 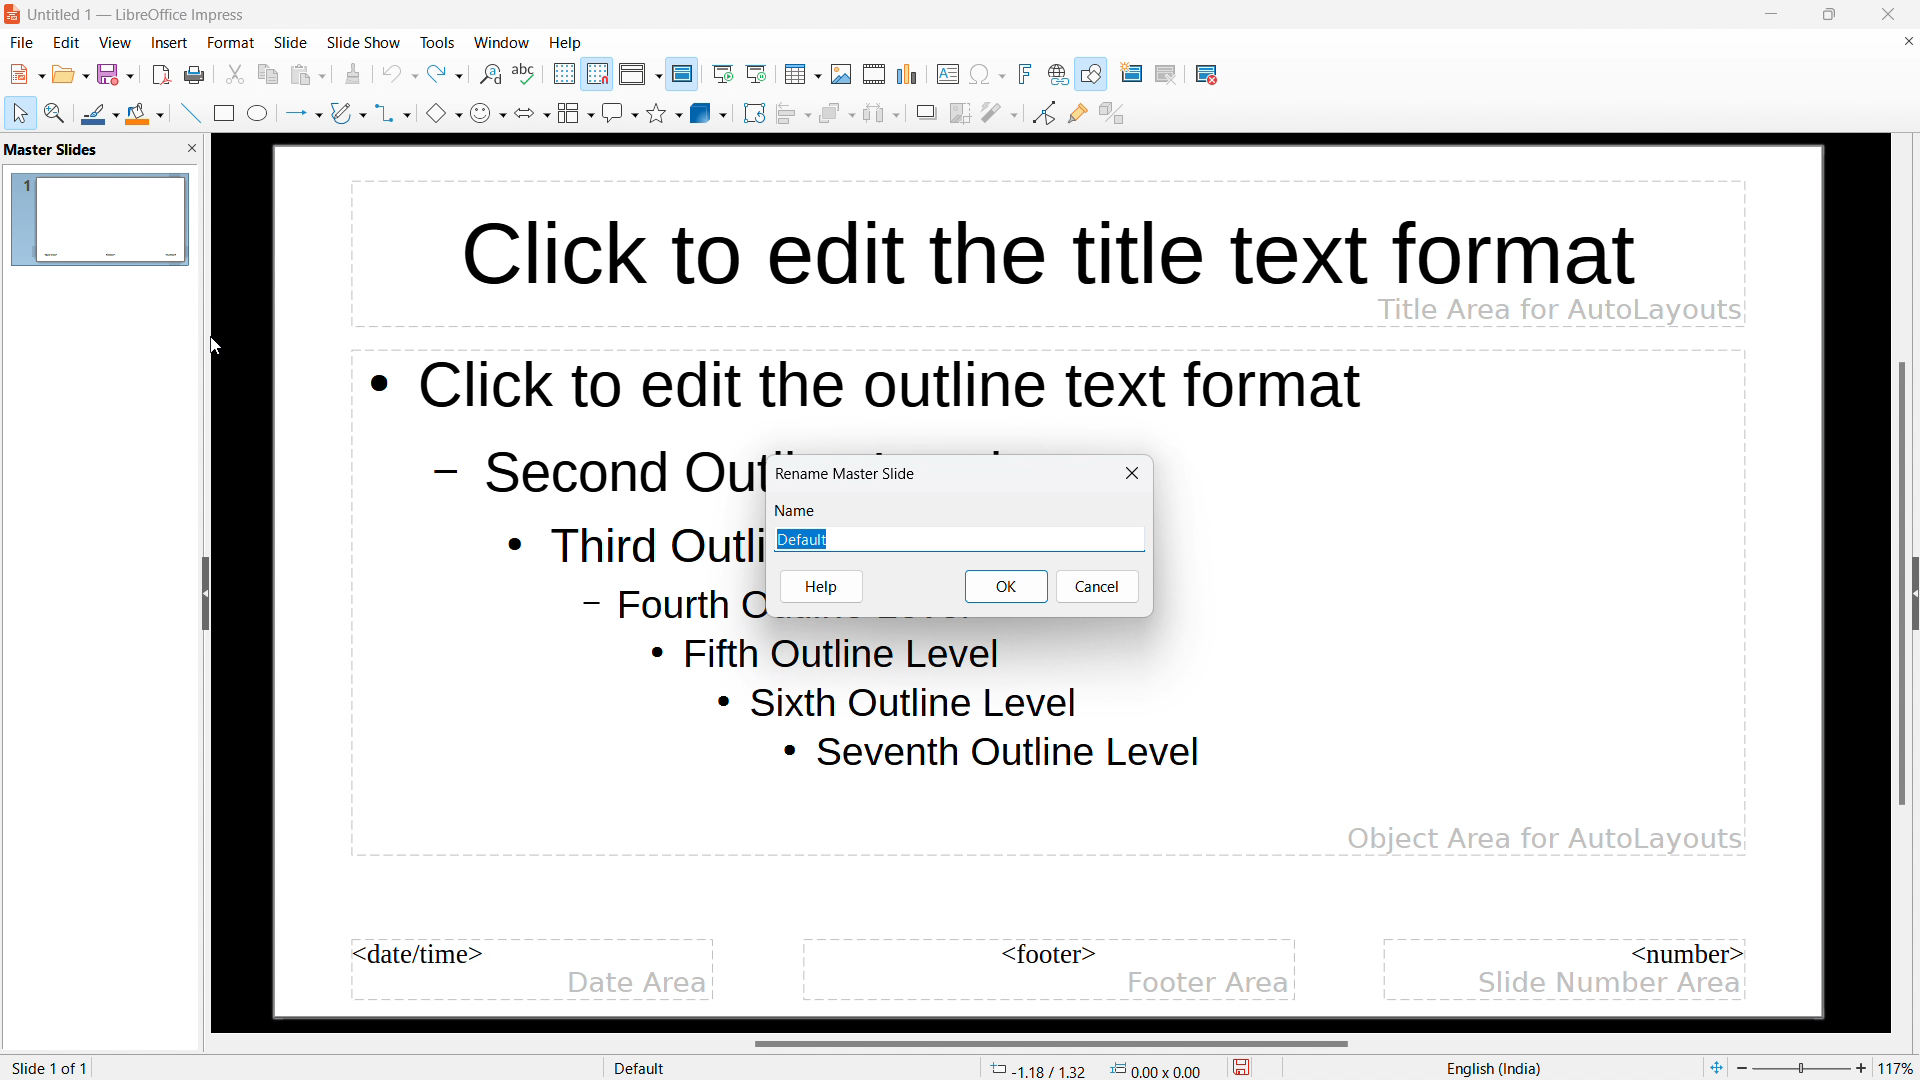 What do you see at coordinates (399, 74) in the screenshot?
I see `undo` at bounding box center [399, 74].